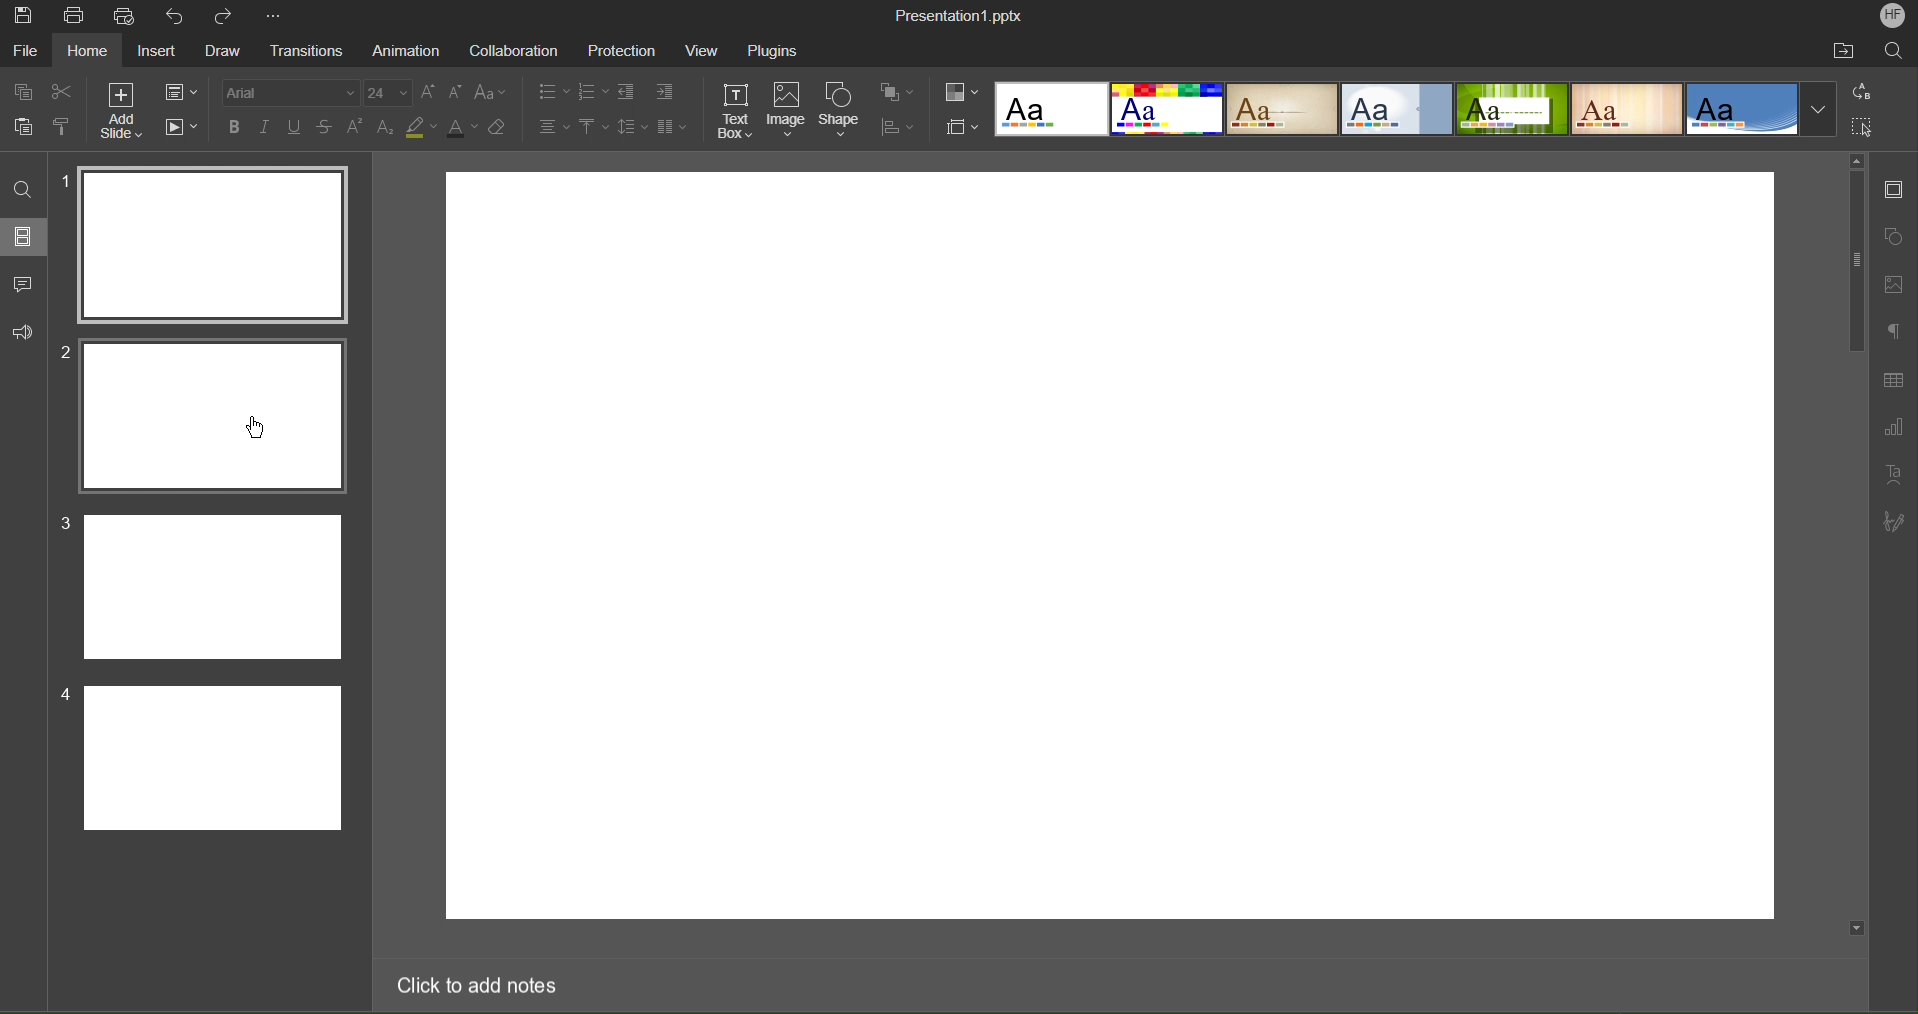 The image size is (1918, 1014). What do you see at coordinates (222, 52) in the screenshot?
I see `Draw` at bounding box center [222, 52].